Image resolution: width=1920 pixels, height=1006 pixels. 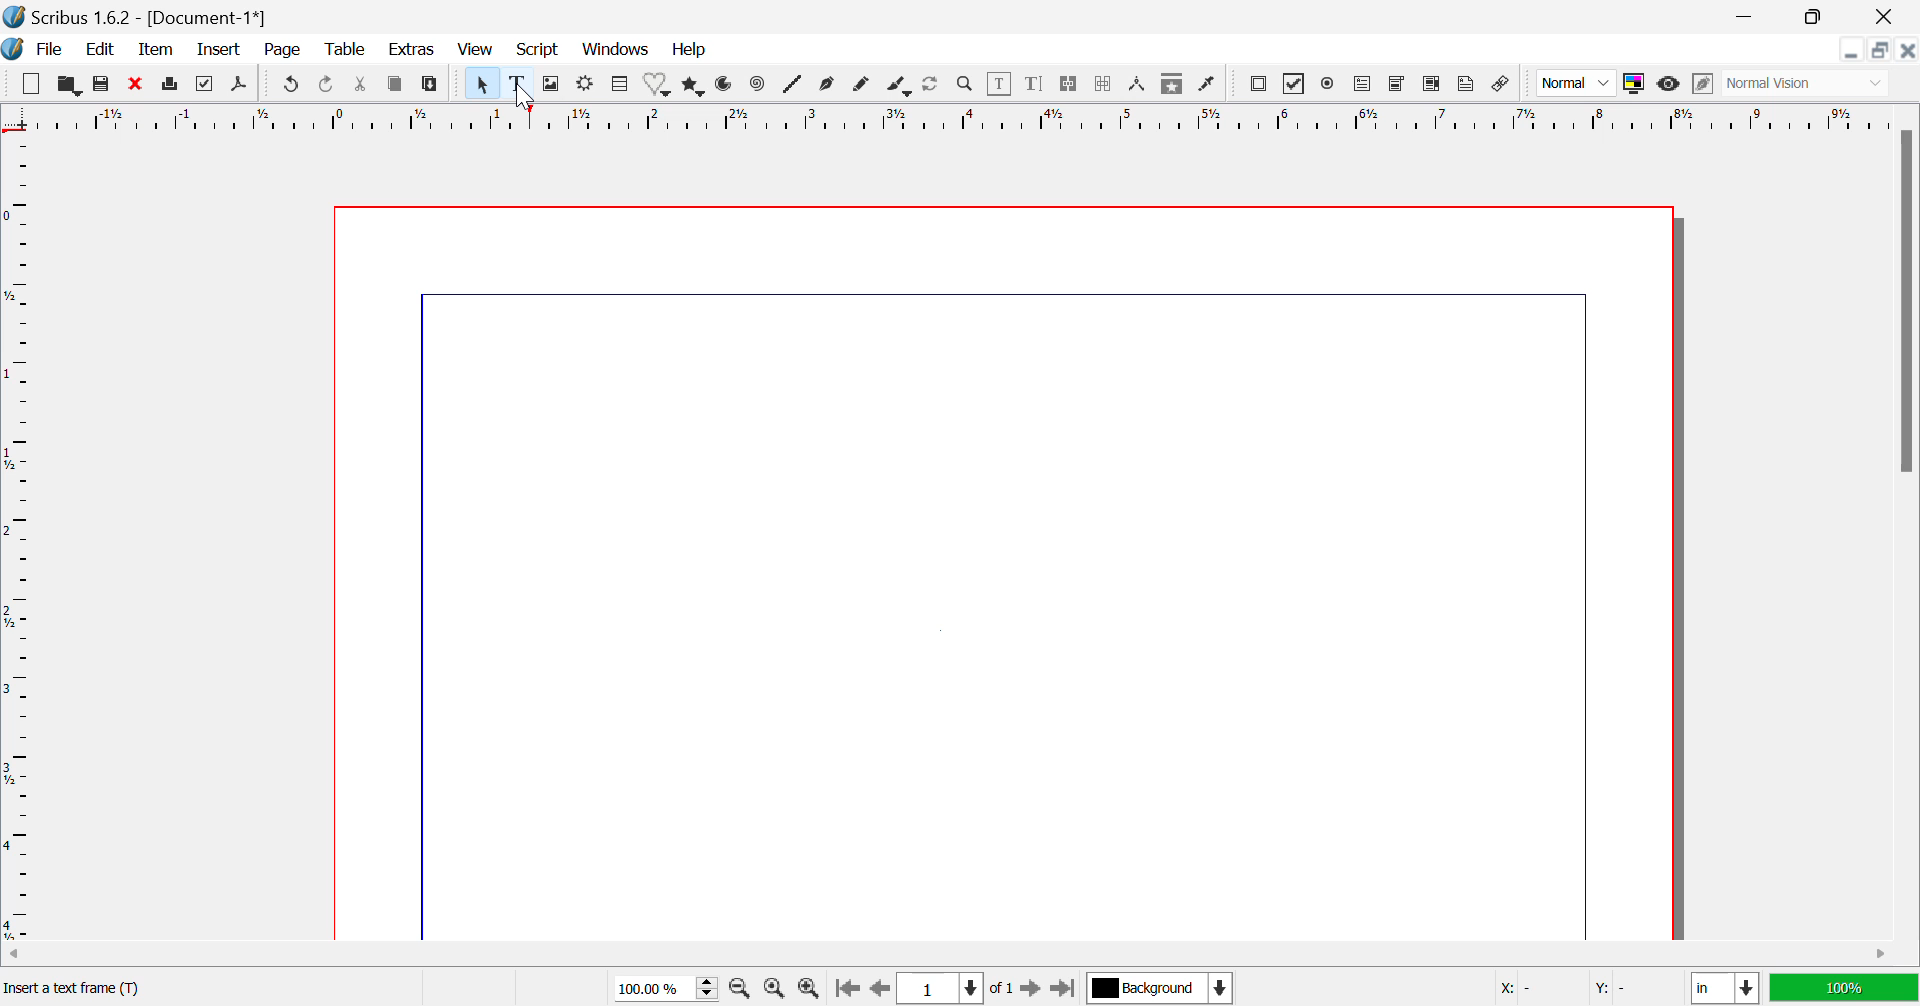 What do you see at coordinates (431, 86) in the screenshot?
I see `Paste` at bounding box center [431, 86].